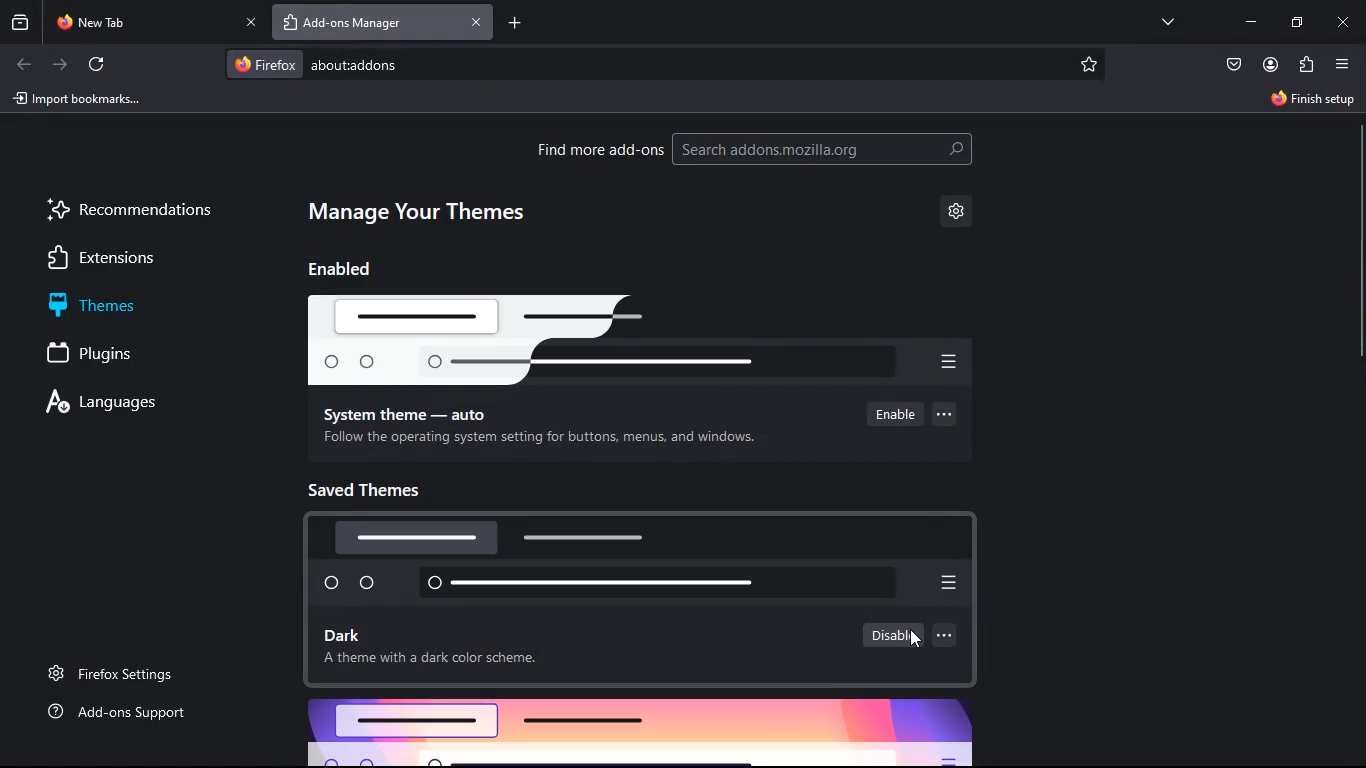 This screenshot has width=1366, height=768. What do you see at coordinates (134, 302) in the screenshot?
I see `themes` at bounding box center [134, 302].